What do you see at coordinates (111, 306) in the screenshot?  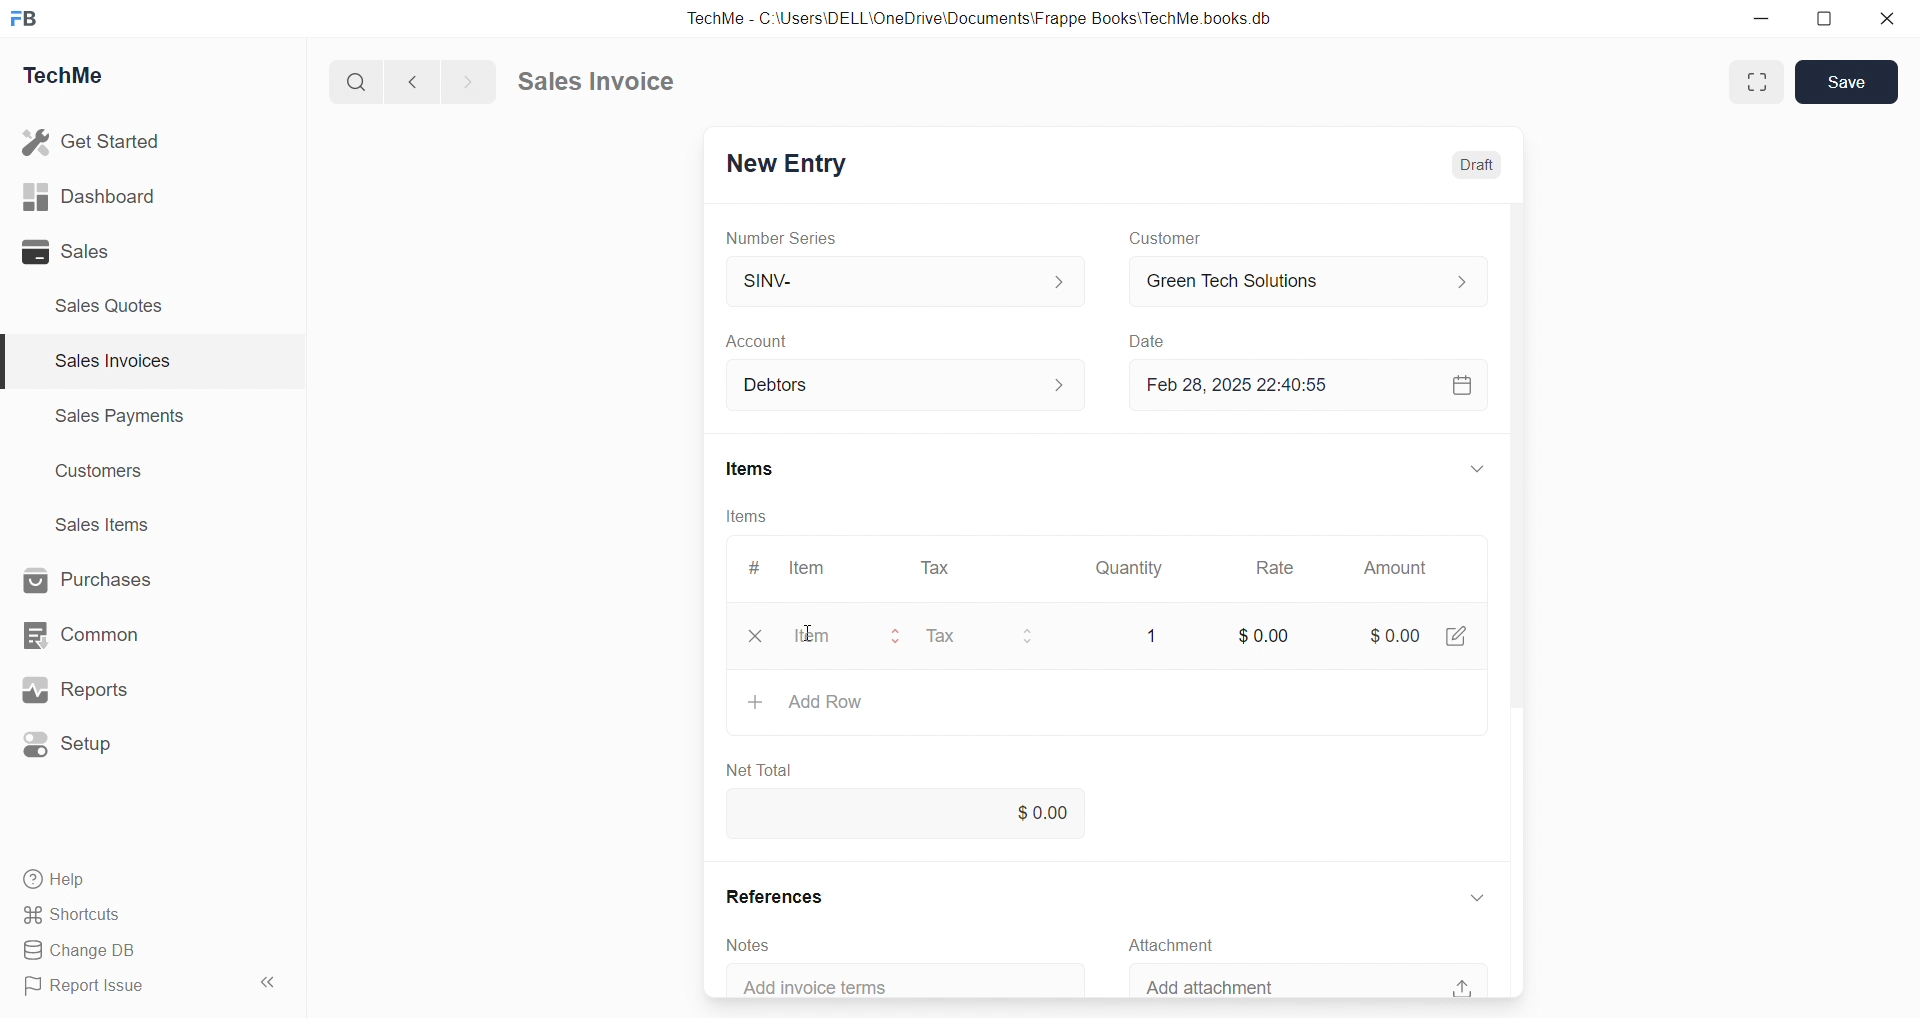 I see `Sales Quotes` at bounding box center [111, 306].